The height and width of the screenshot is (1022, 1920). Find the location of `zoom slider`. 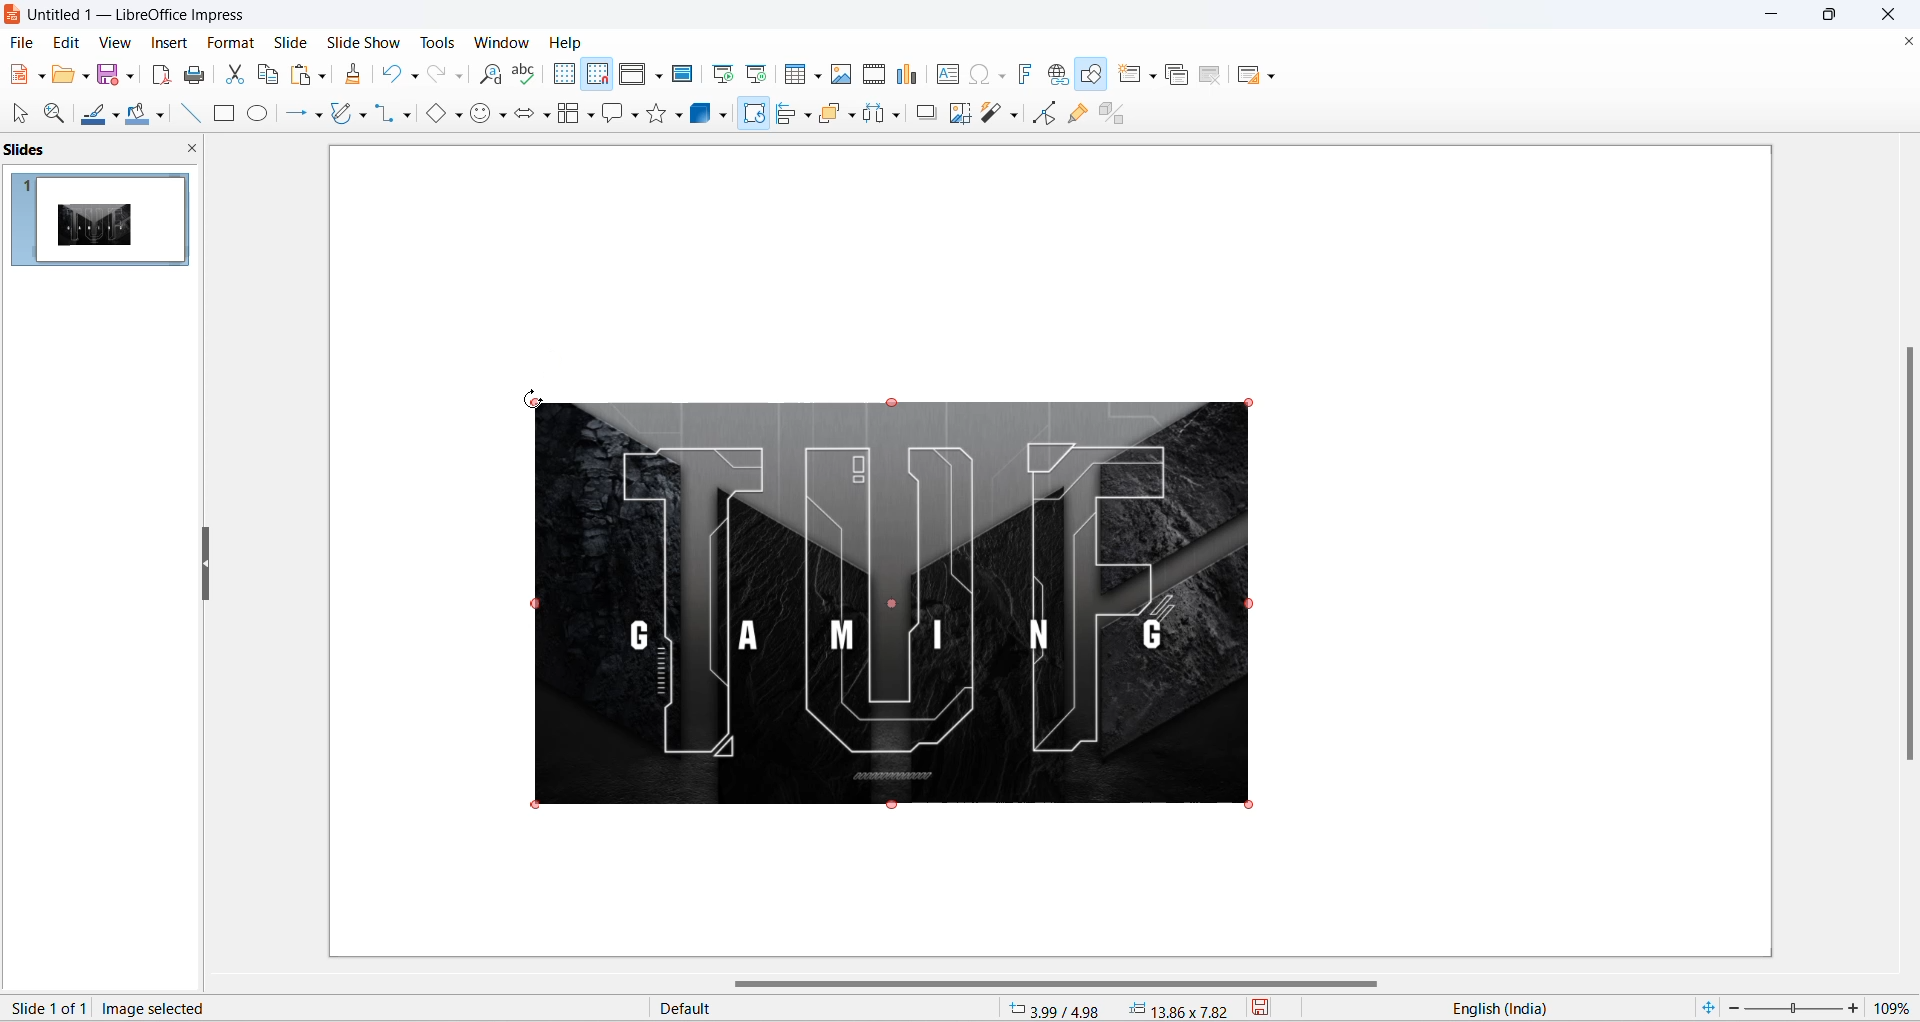

zoom slider is located at coordinates (1792, 1009).